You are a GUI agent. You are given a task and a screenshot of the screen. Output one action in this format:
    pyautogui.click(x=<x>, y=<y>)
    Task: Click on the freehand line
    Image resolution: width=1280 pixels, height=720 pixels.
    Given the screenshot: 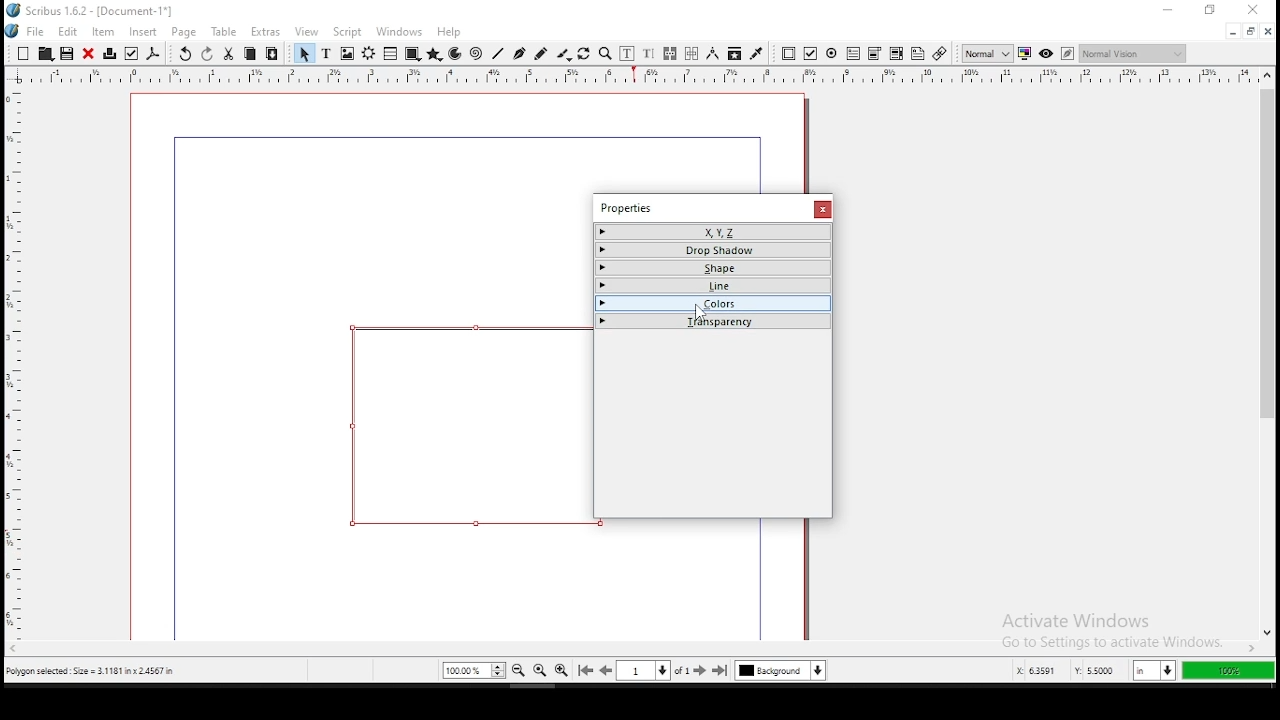 What is the action you would take?
    pyautogui.click(x=541, y=53)
    